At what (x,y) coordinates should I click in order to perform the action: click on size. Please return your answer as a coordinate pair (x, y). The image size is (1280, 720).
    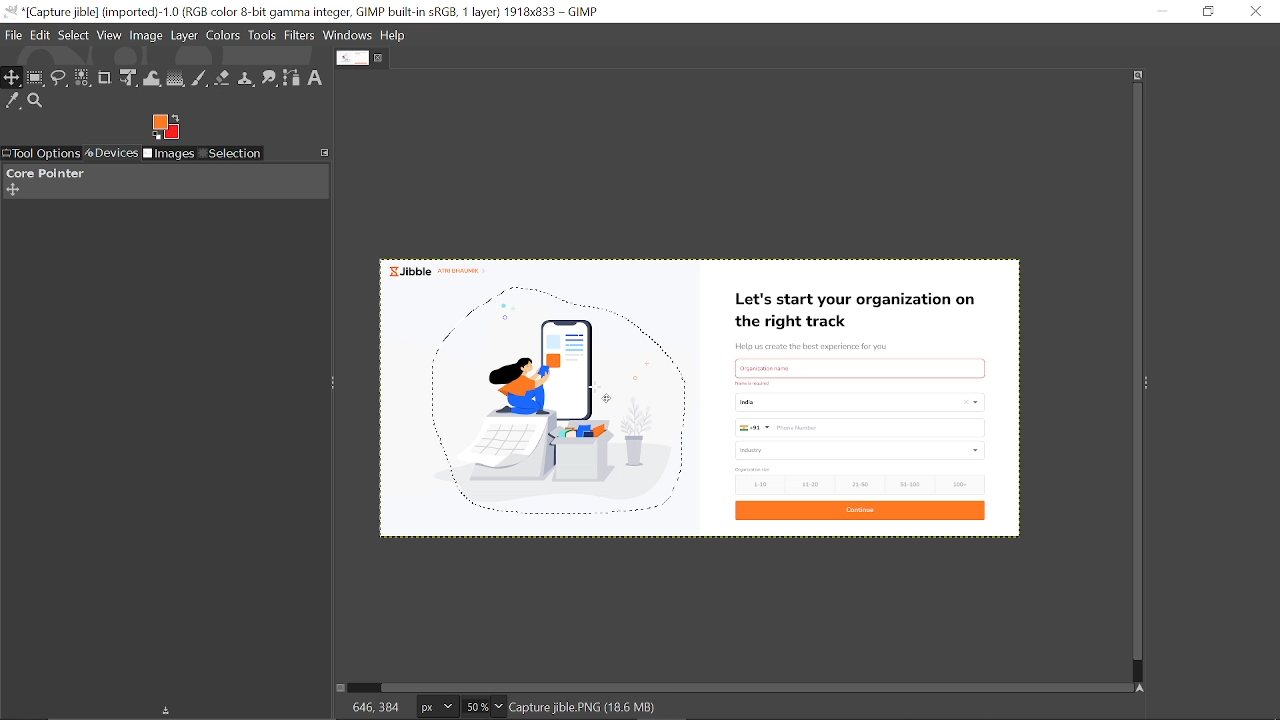
    Looking at the image, I should click on (754, 469).